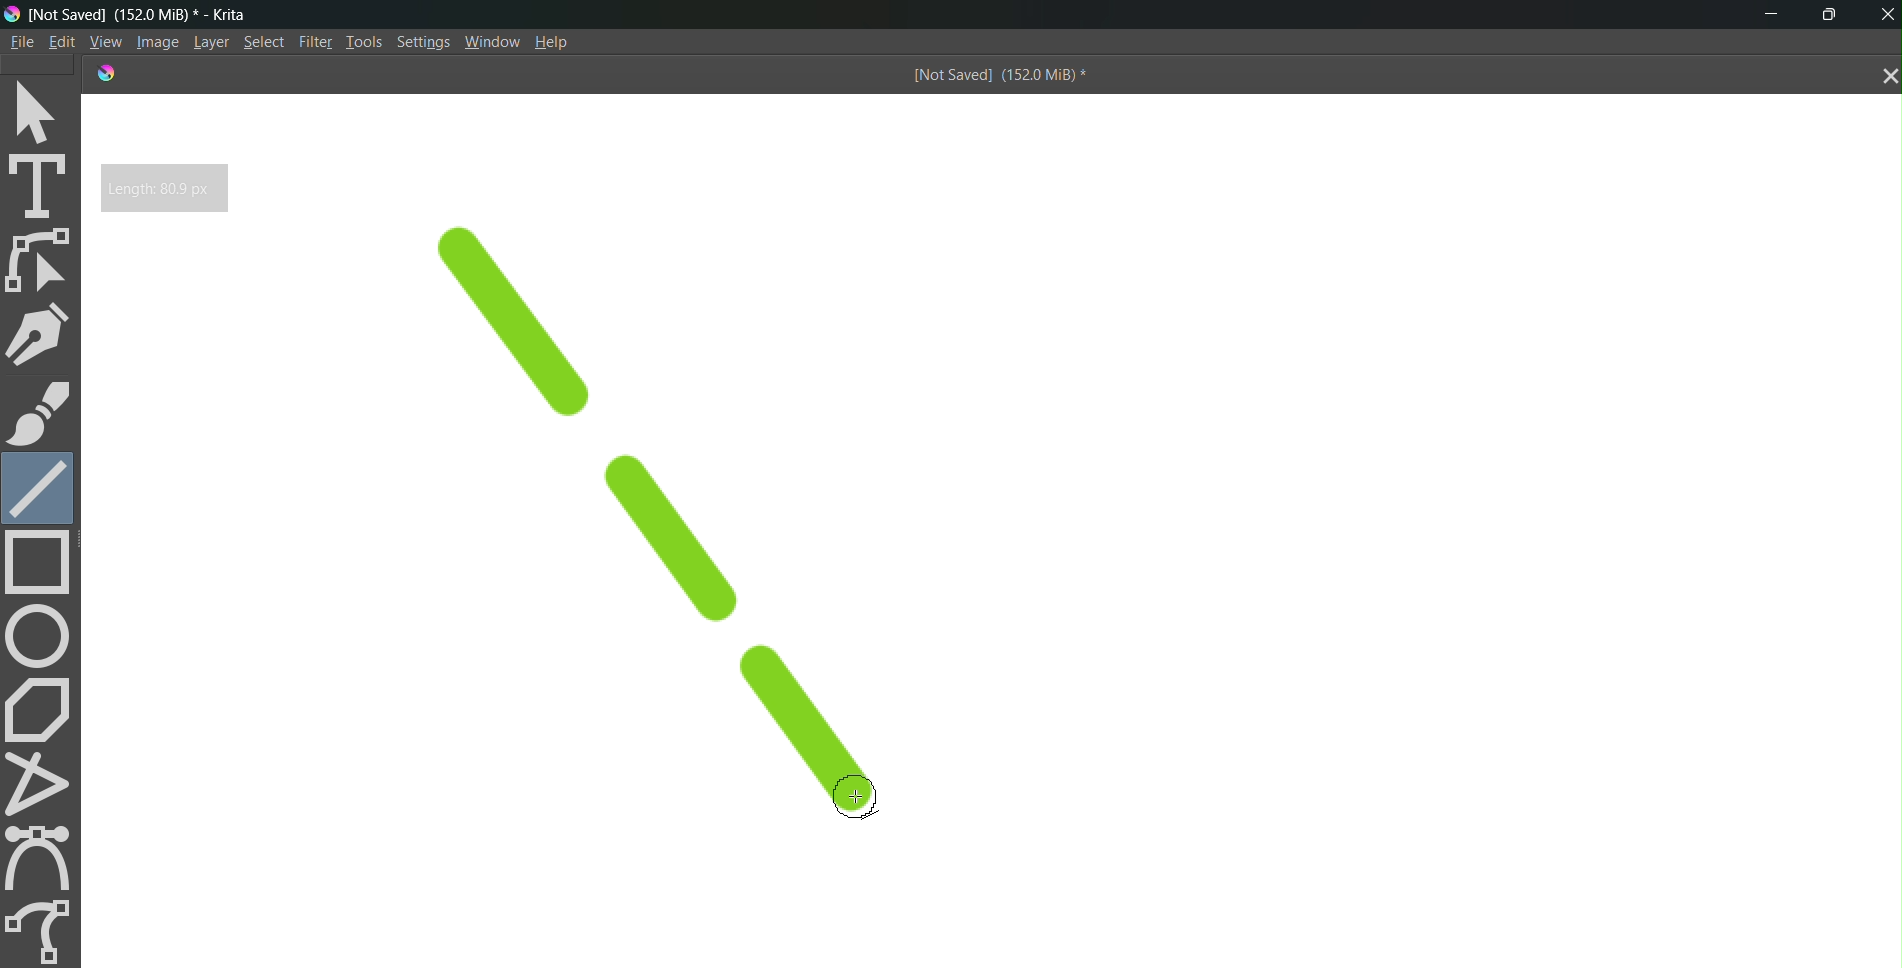 Image resolution: width=1902 pixels, height=968 pixels. What do you see at coordinates (1884, 14) in the screenshot?
I see `Close` at bounding box center [1884, 14].